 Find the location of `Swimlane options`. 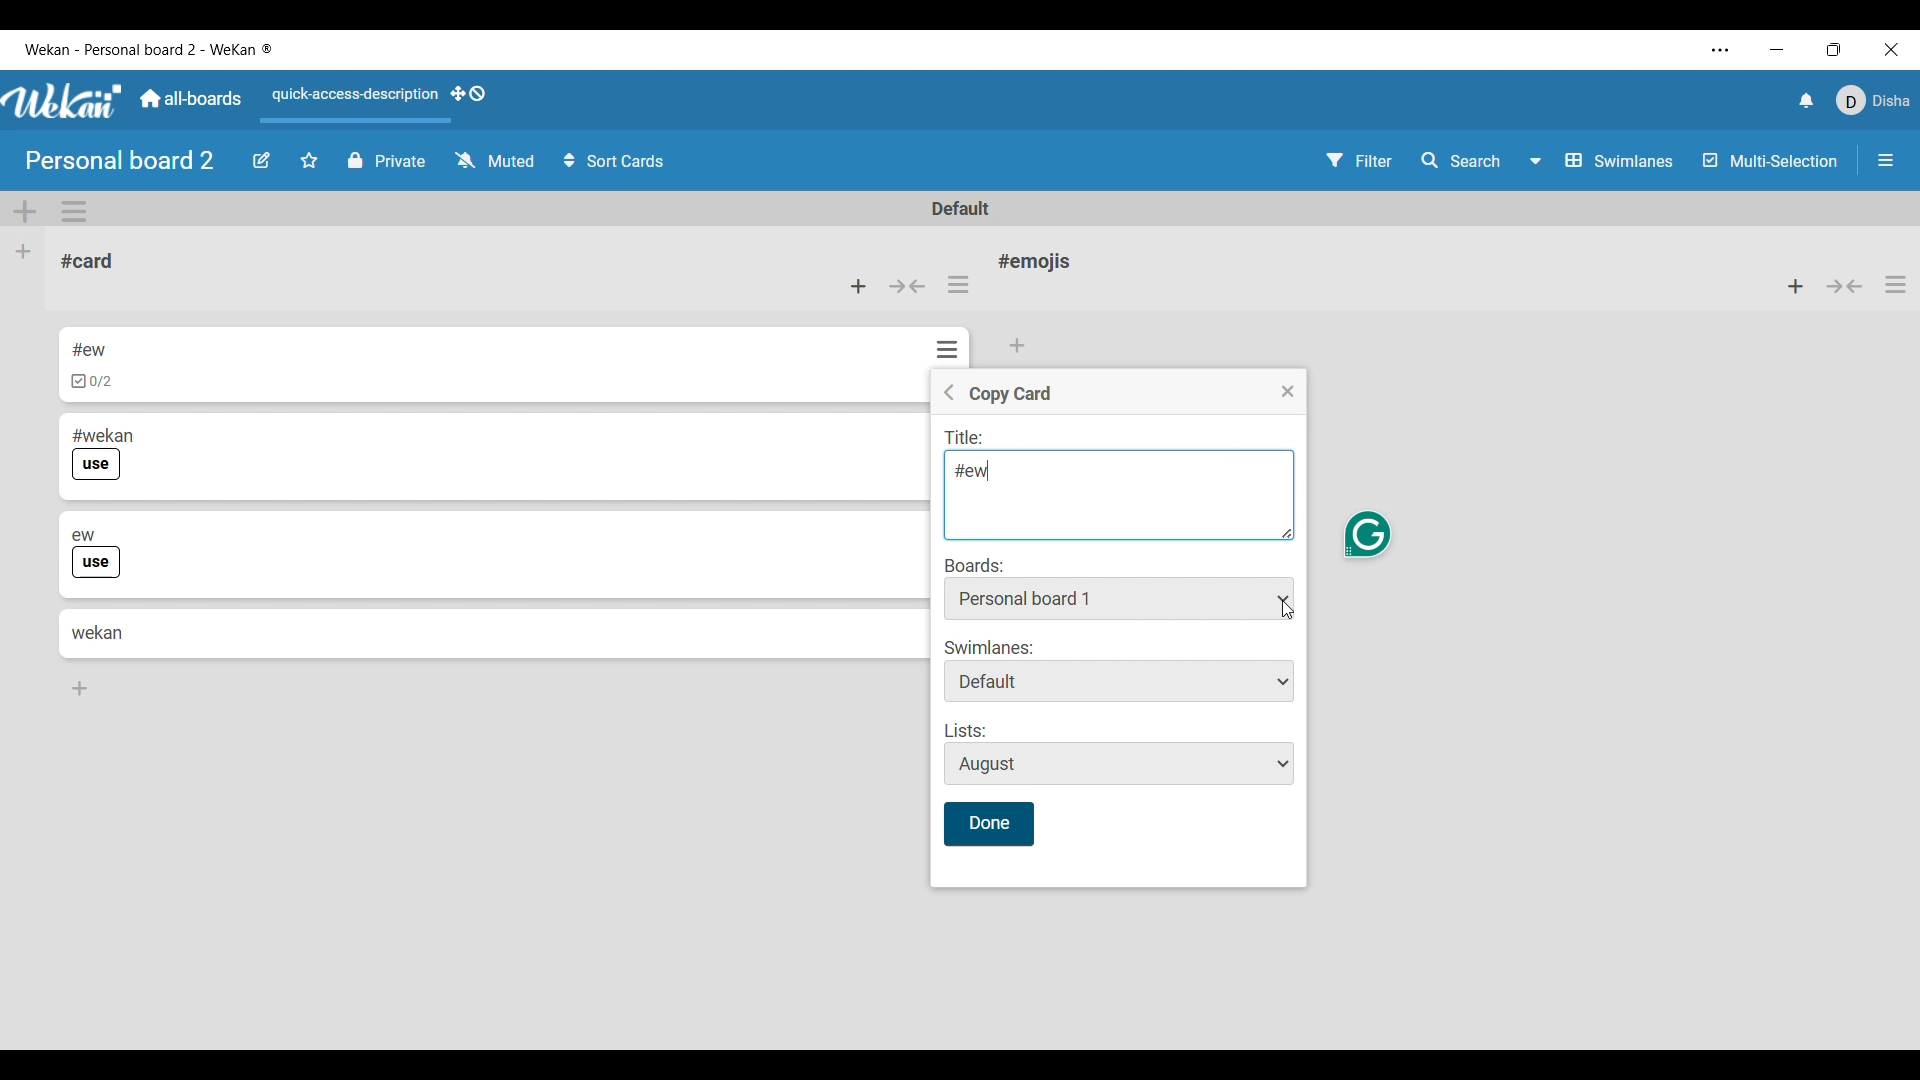

Swimlane options is located at coordinates (1119, 681).